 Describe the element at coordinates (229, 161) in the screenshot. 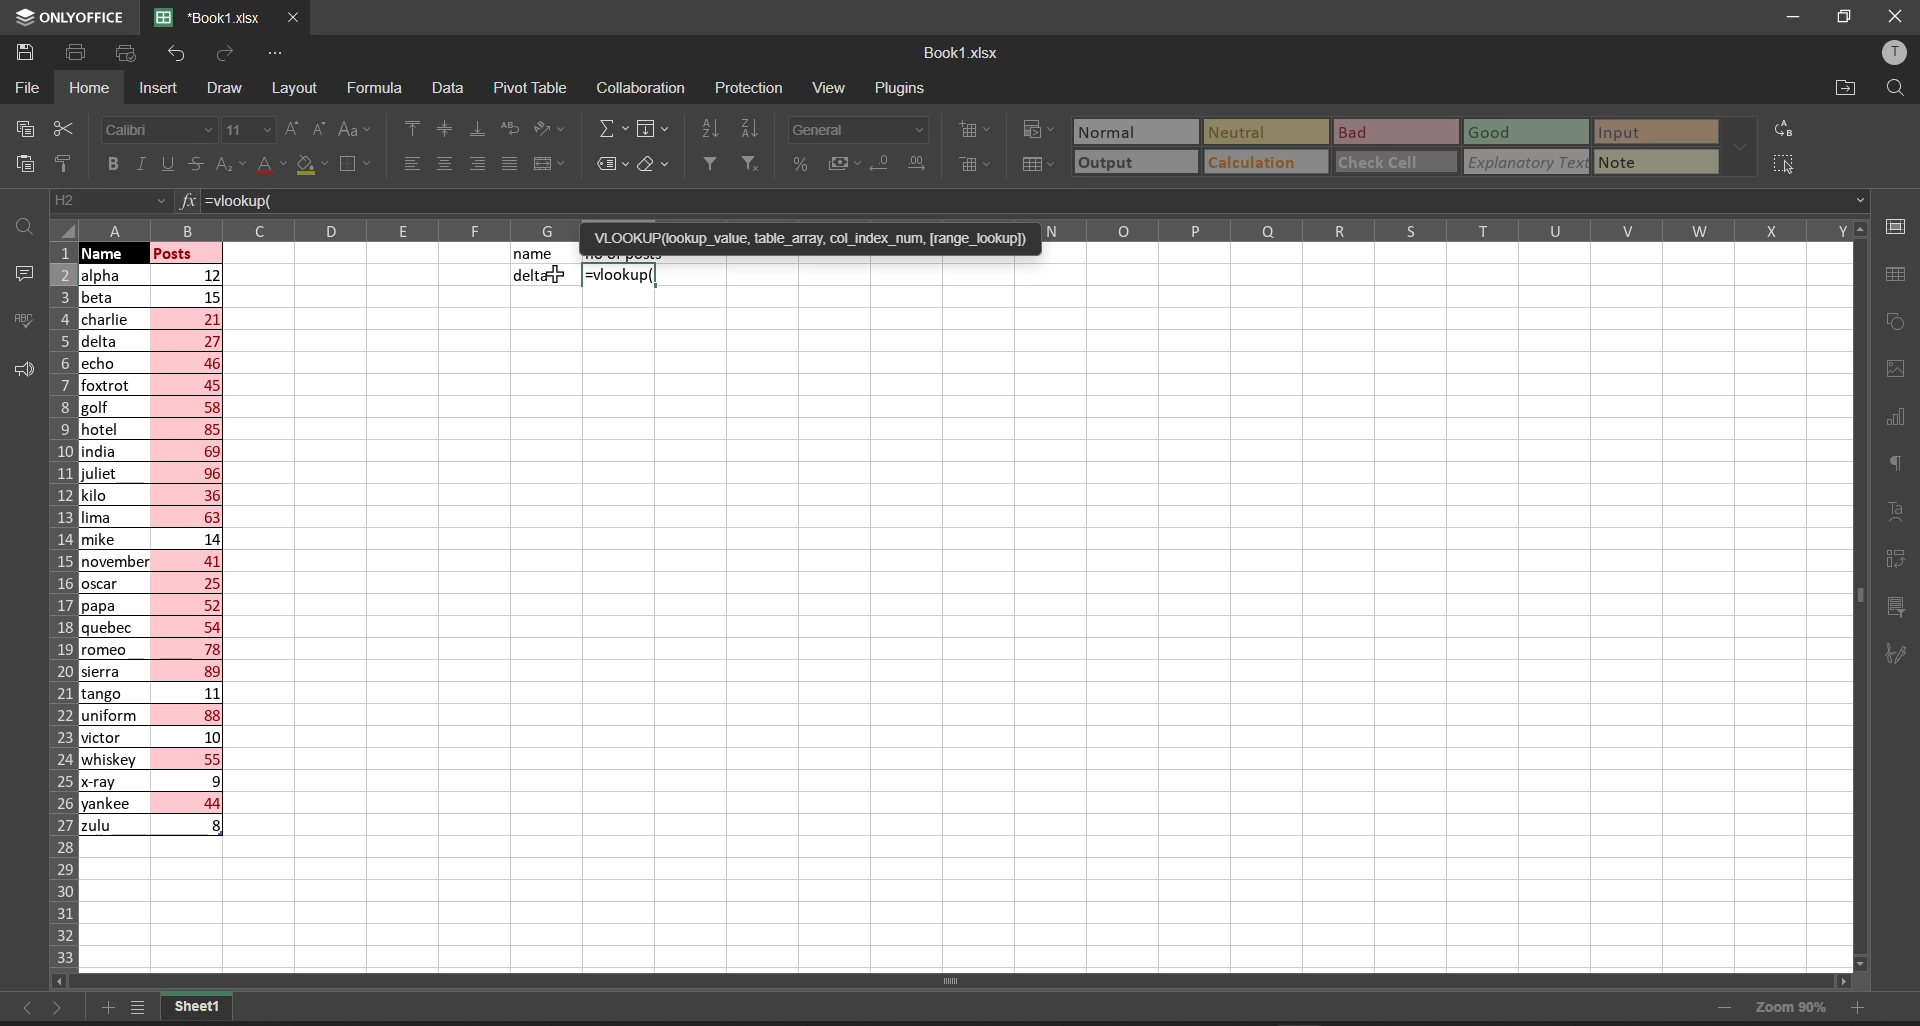

I see `subscript\superscript` at that location.